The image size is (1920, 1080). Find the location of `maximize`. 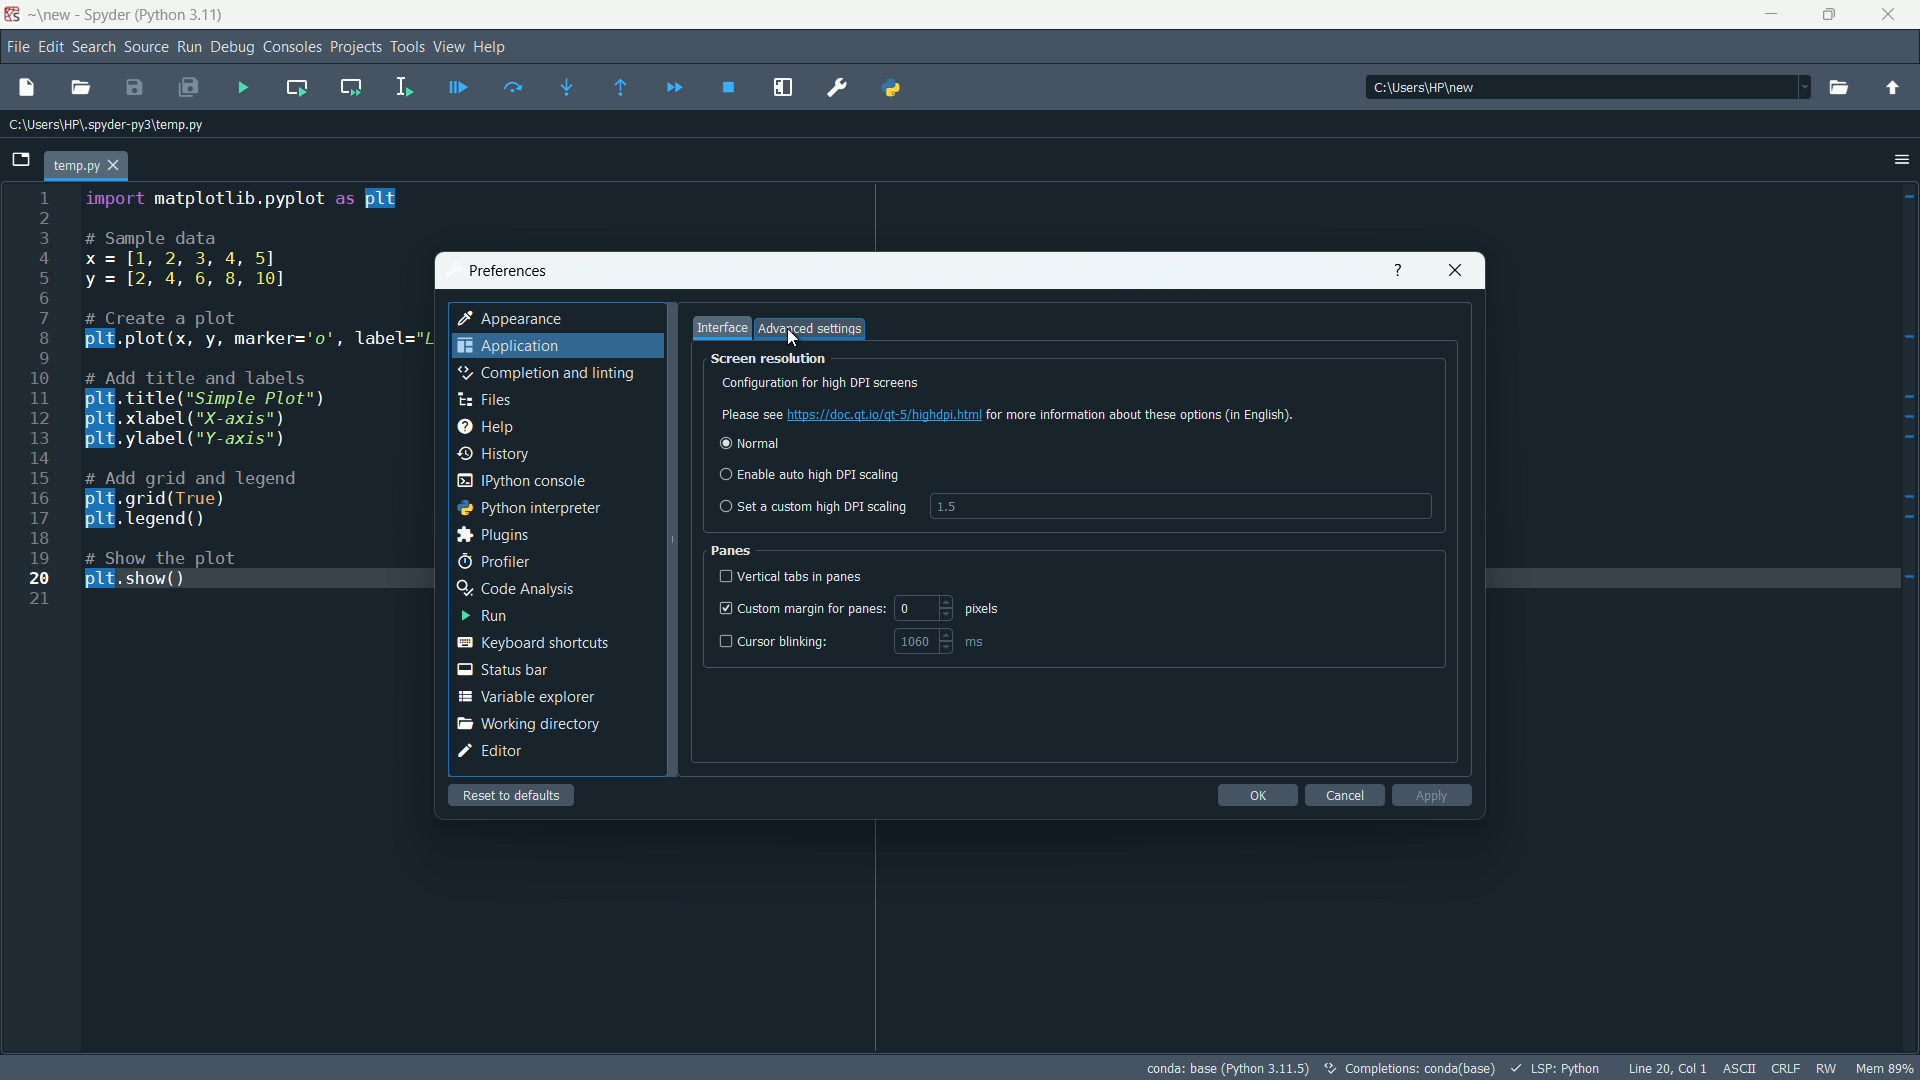

maximize is located at coordinates (1833, 15).